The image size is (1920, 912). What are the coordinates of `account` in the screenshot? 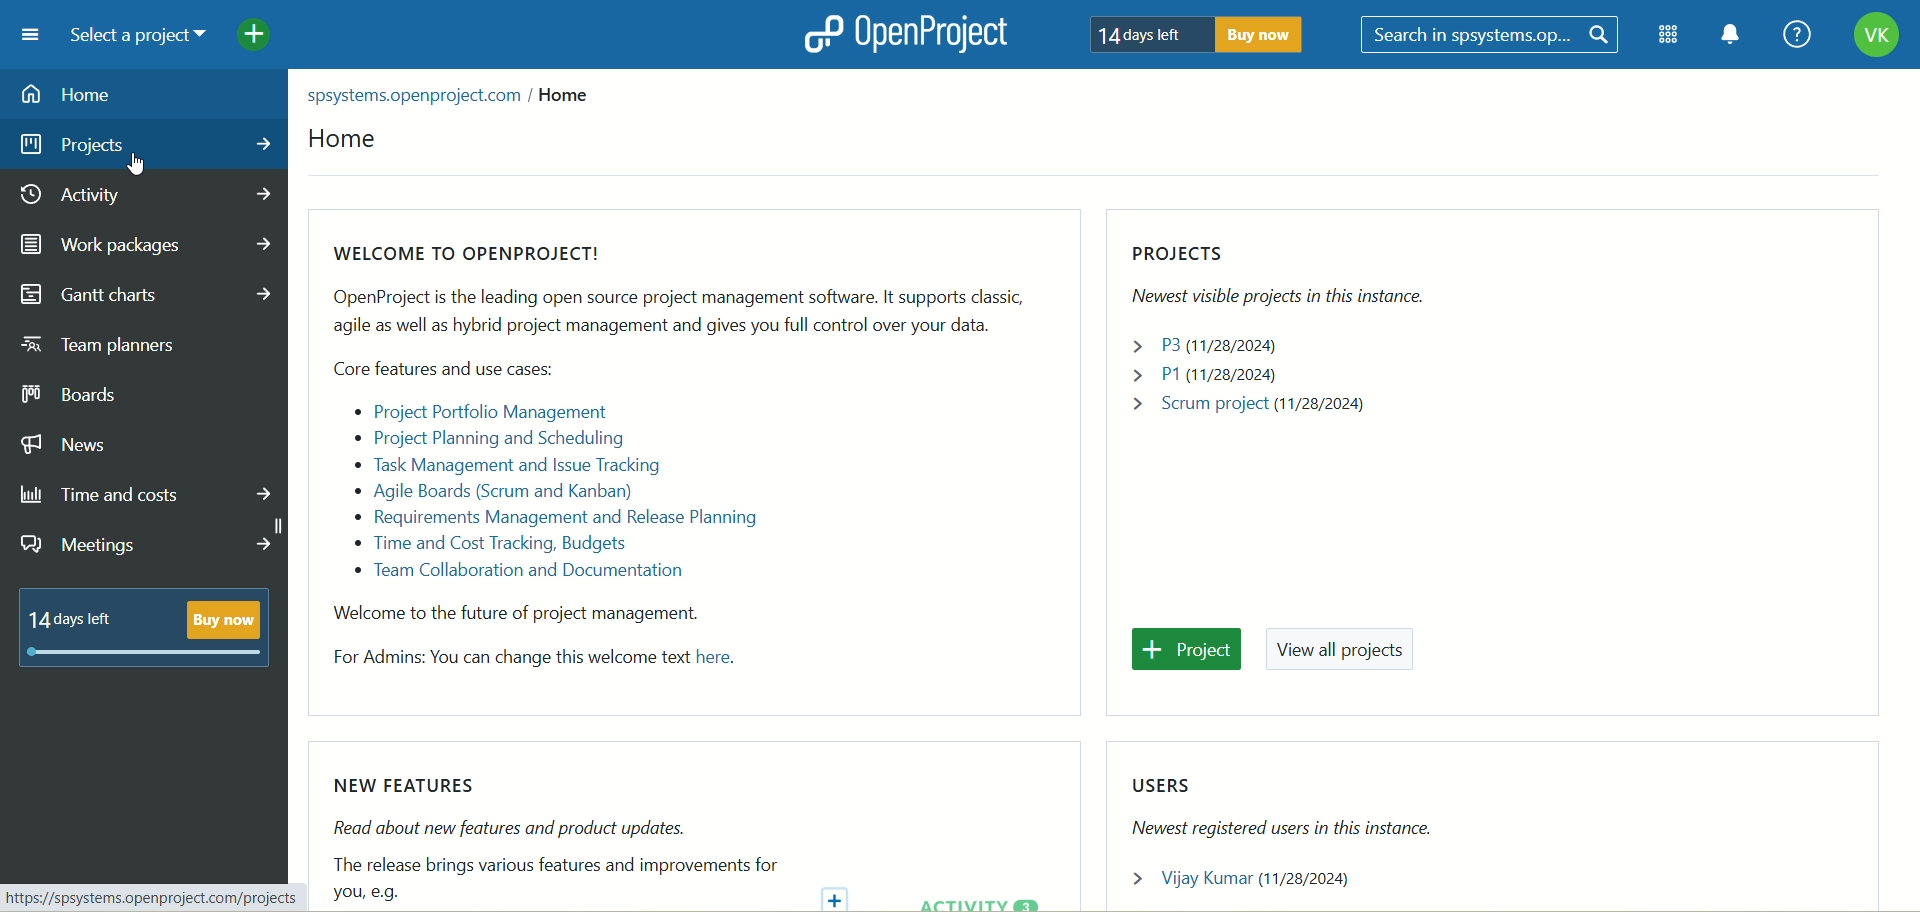 It's located at (1877, 35).